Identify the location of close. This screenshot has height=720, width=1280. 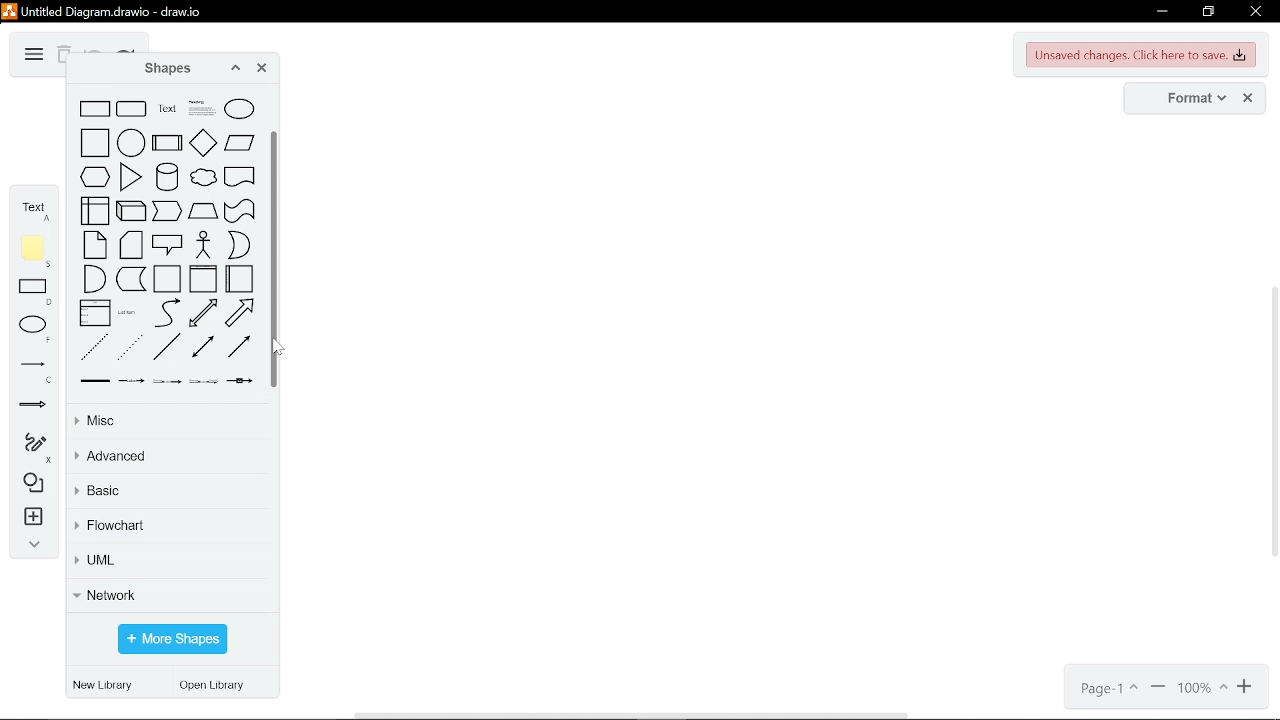
(1254, 13).